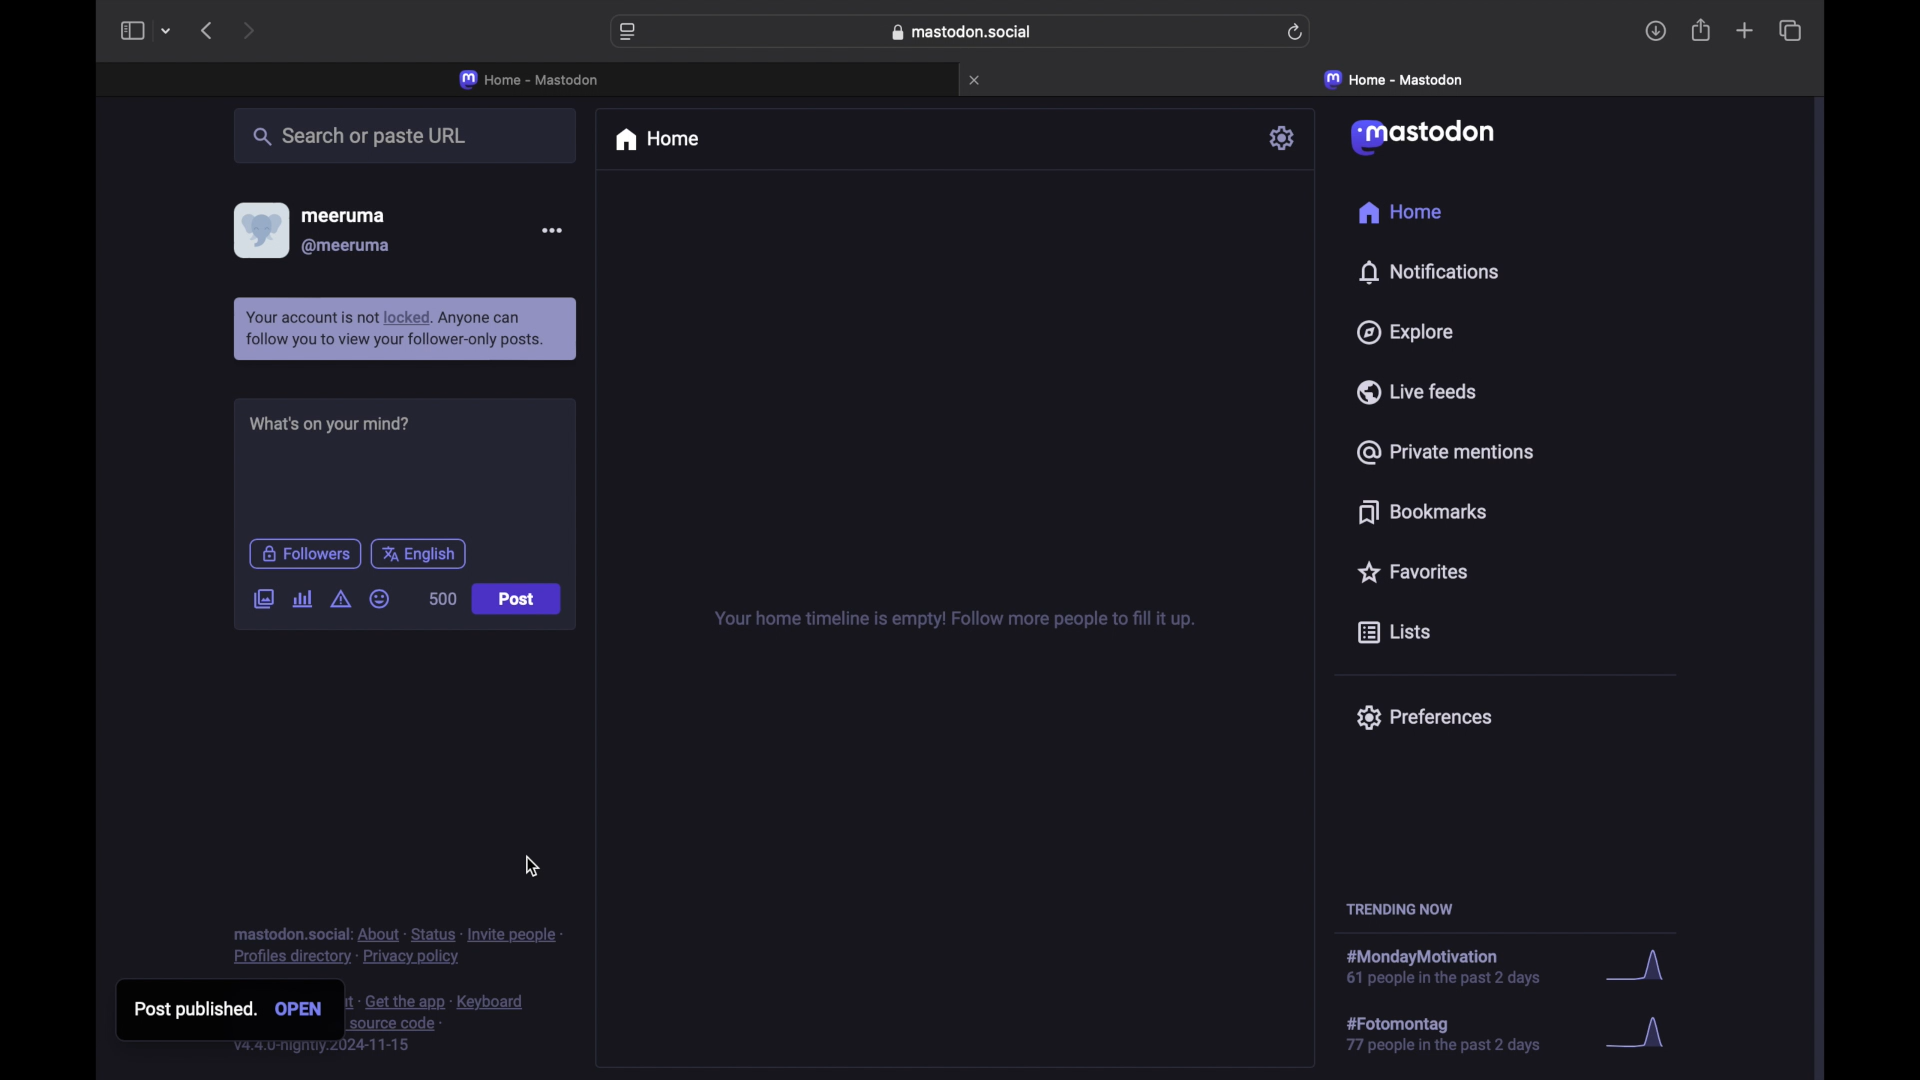 The image size is (1920, 1080). Describe the element at coordinates (1656, 33) in the screenshot. I see `downloads` at that location.